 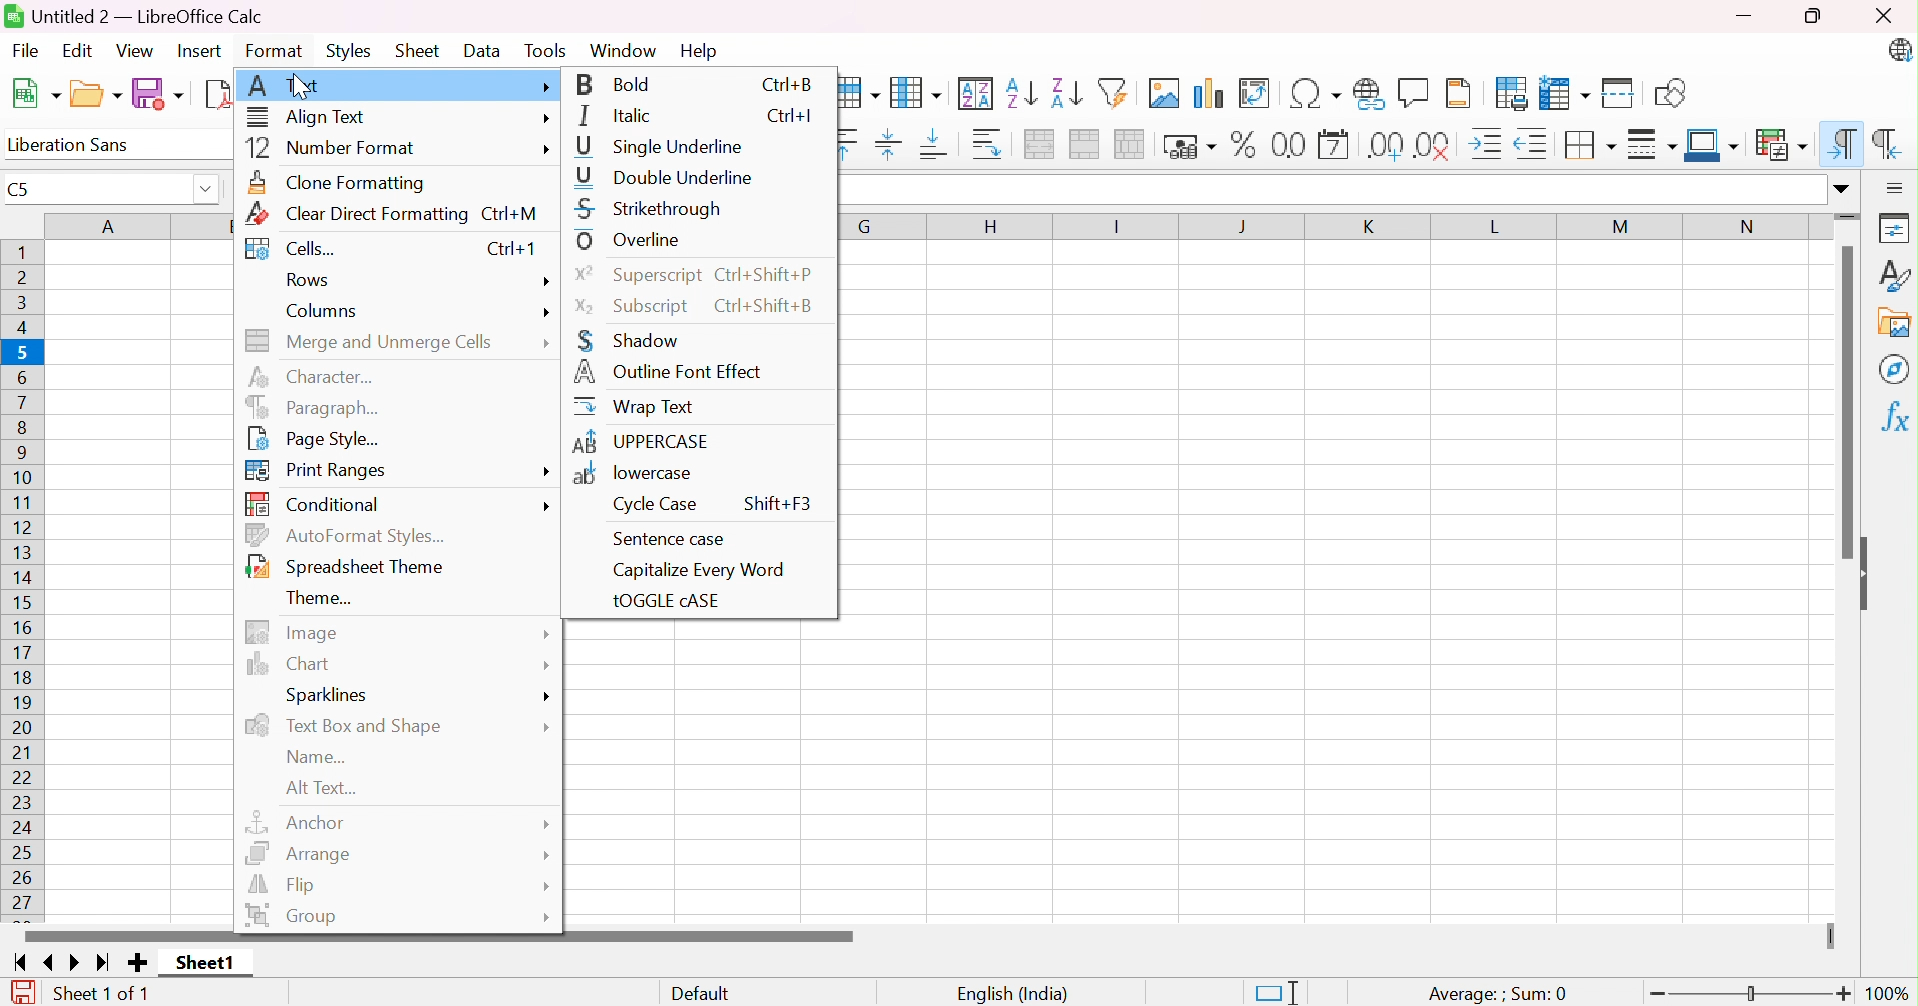 I want to click on Right-To-Left, so click(x=1890, y=146).